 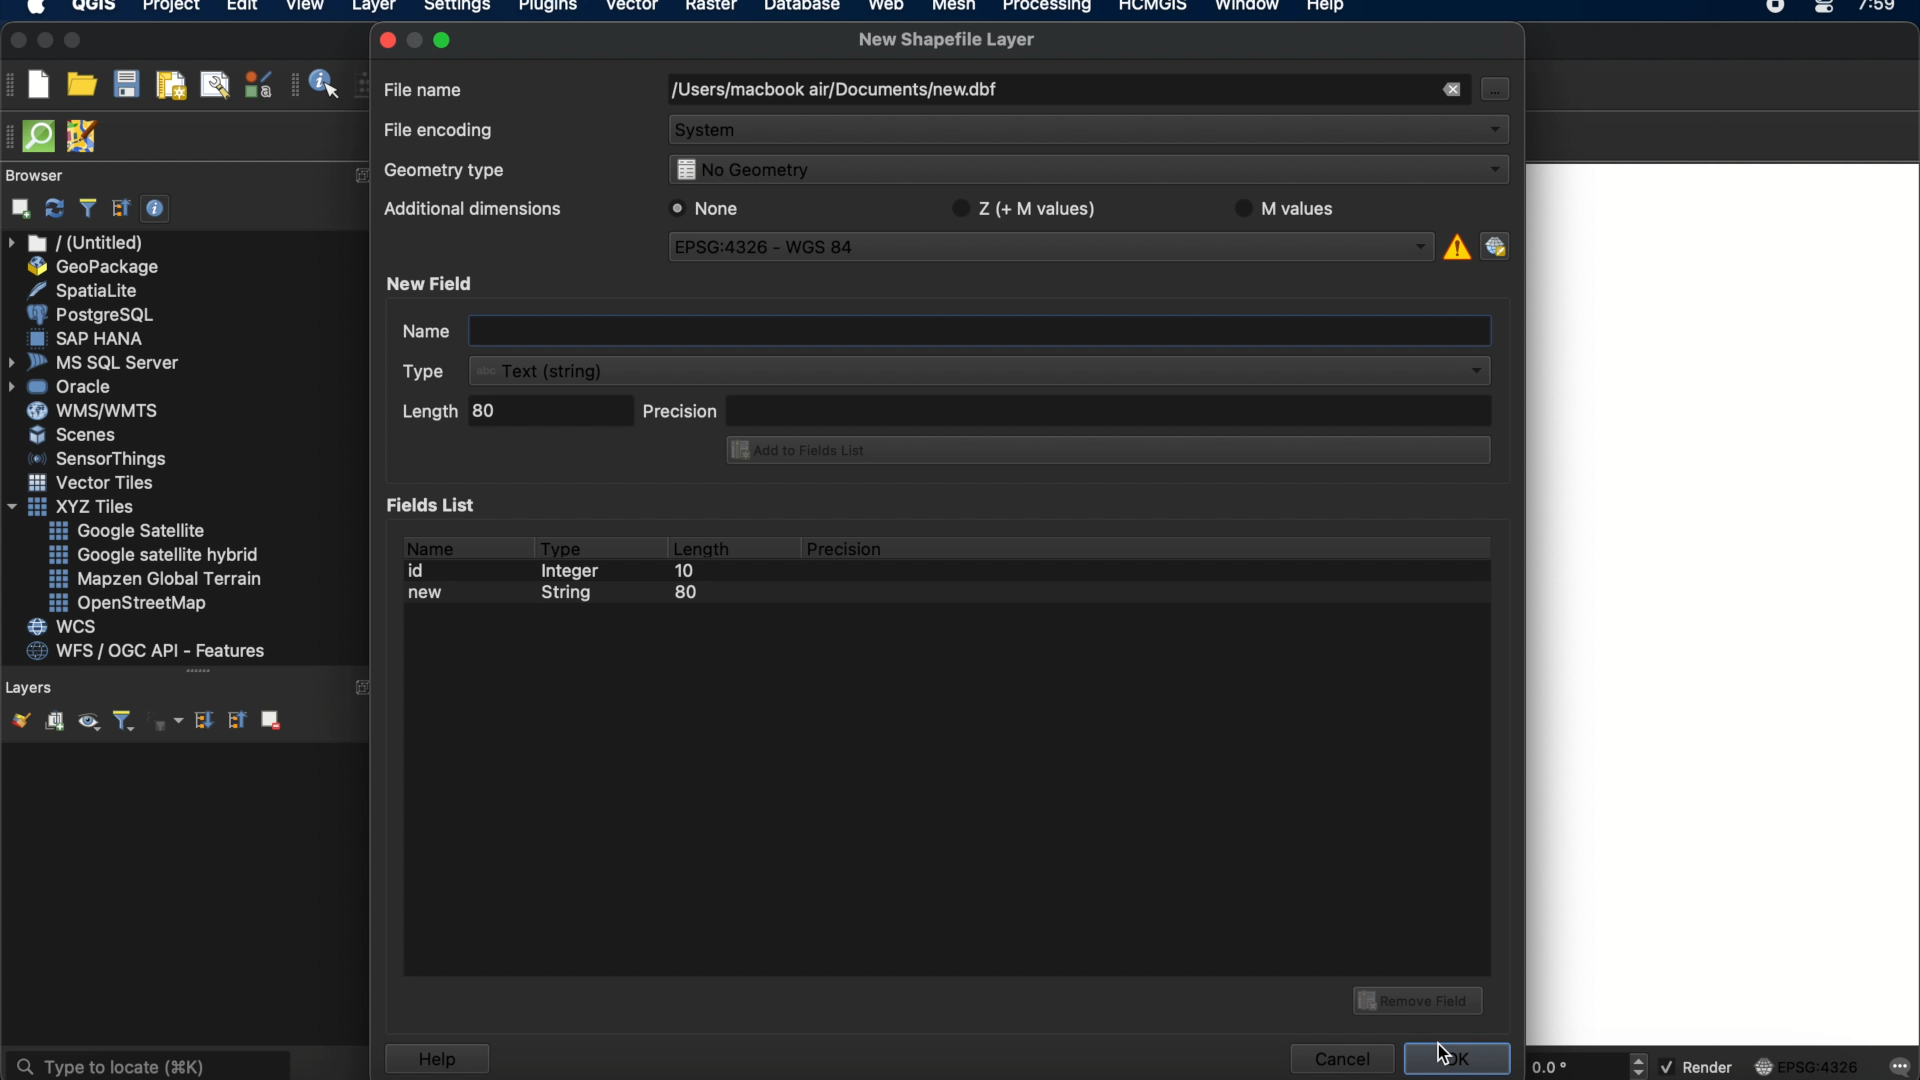 I want to click on untitled, so click(x=78, y=243).